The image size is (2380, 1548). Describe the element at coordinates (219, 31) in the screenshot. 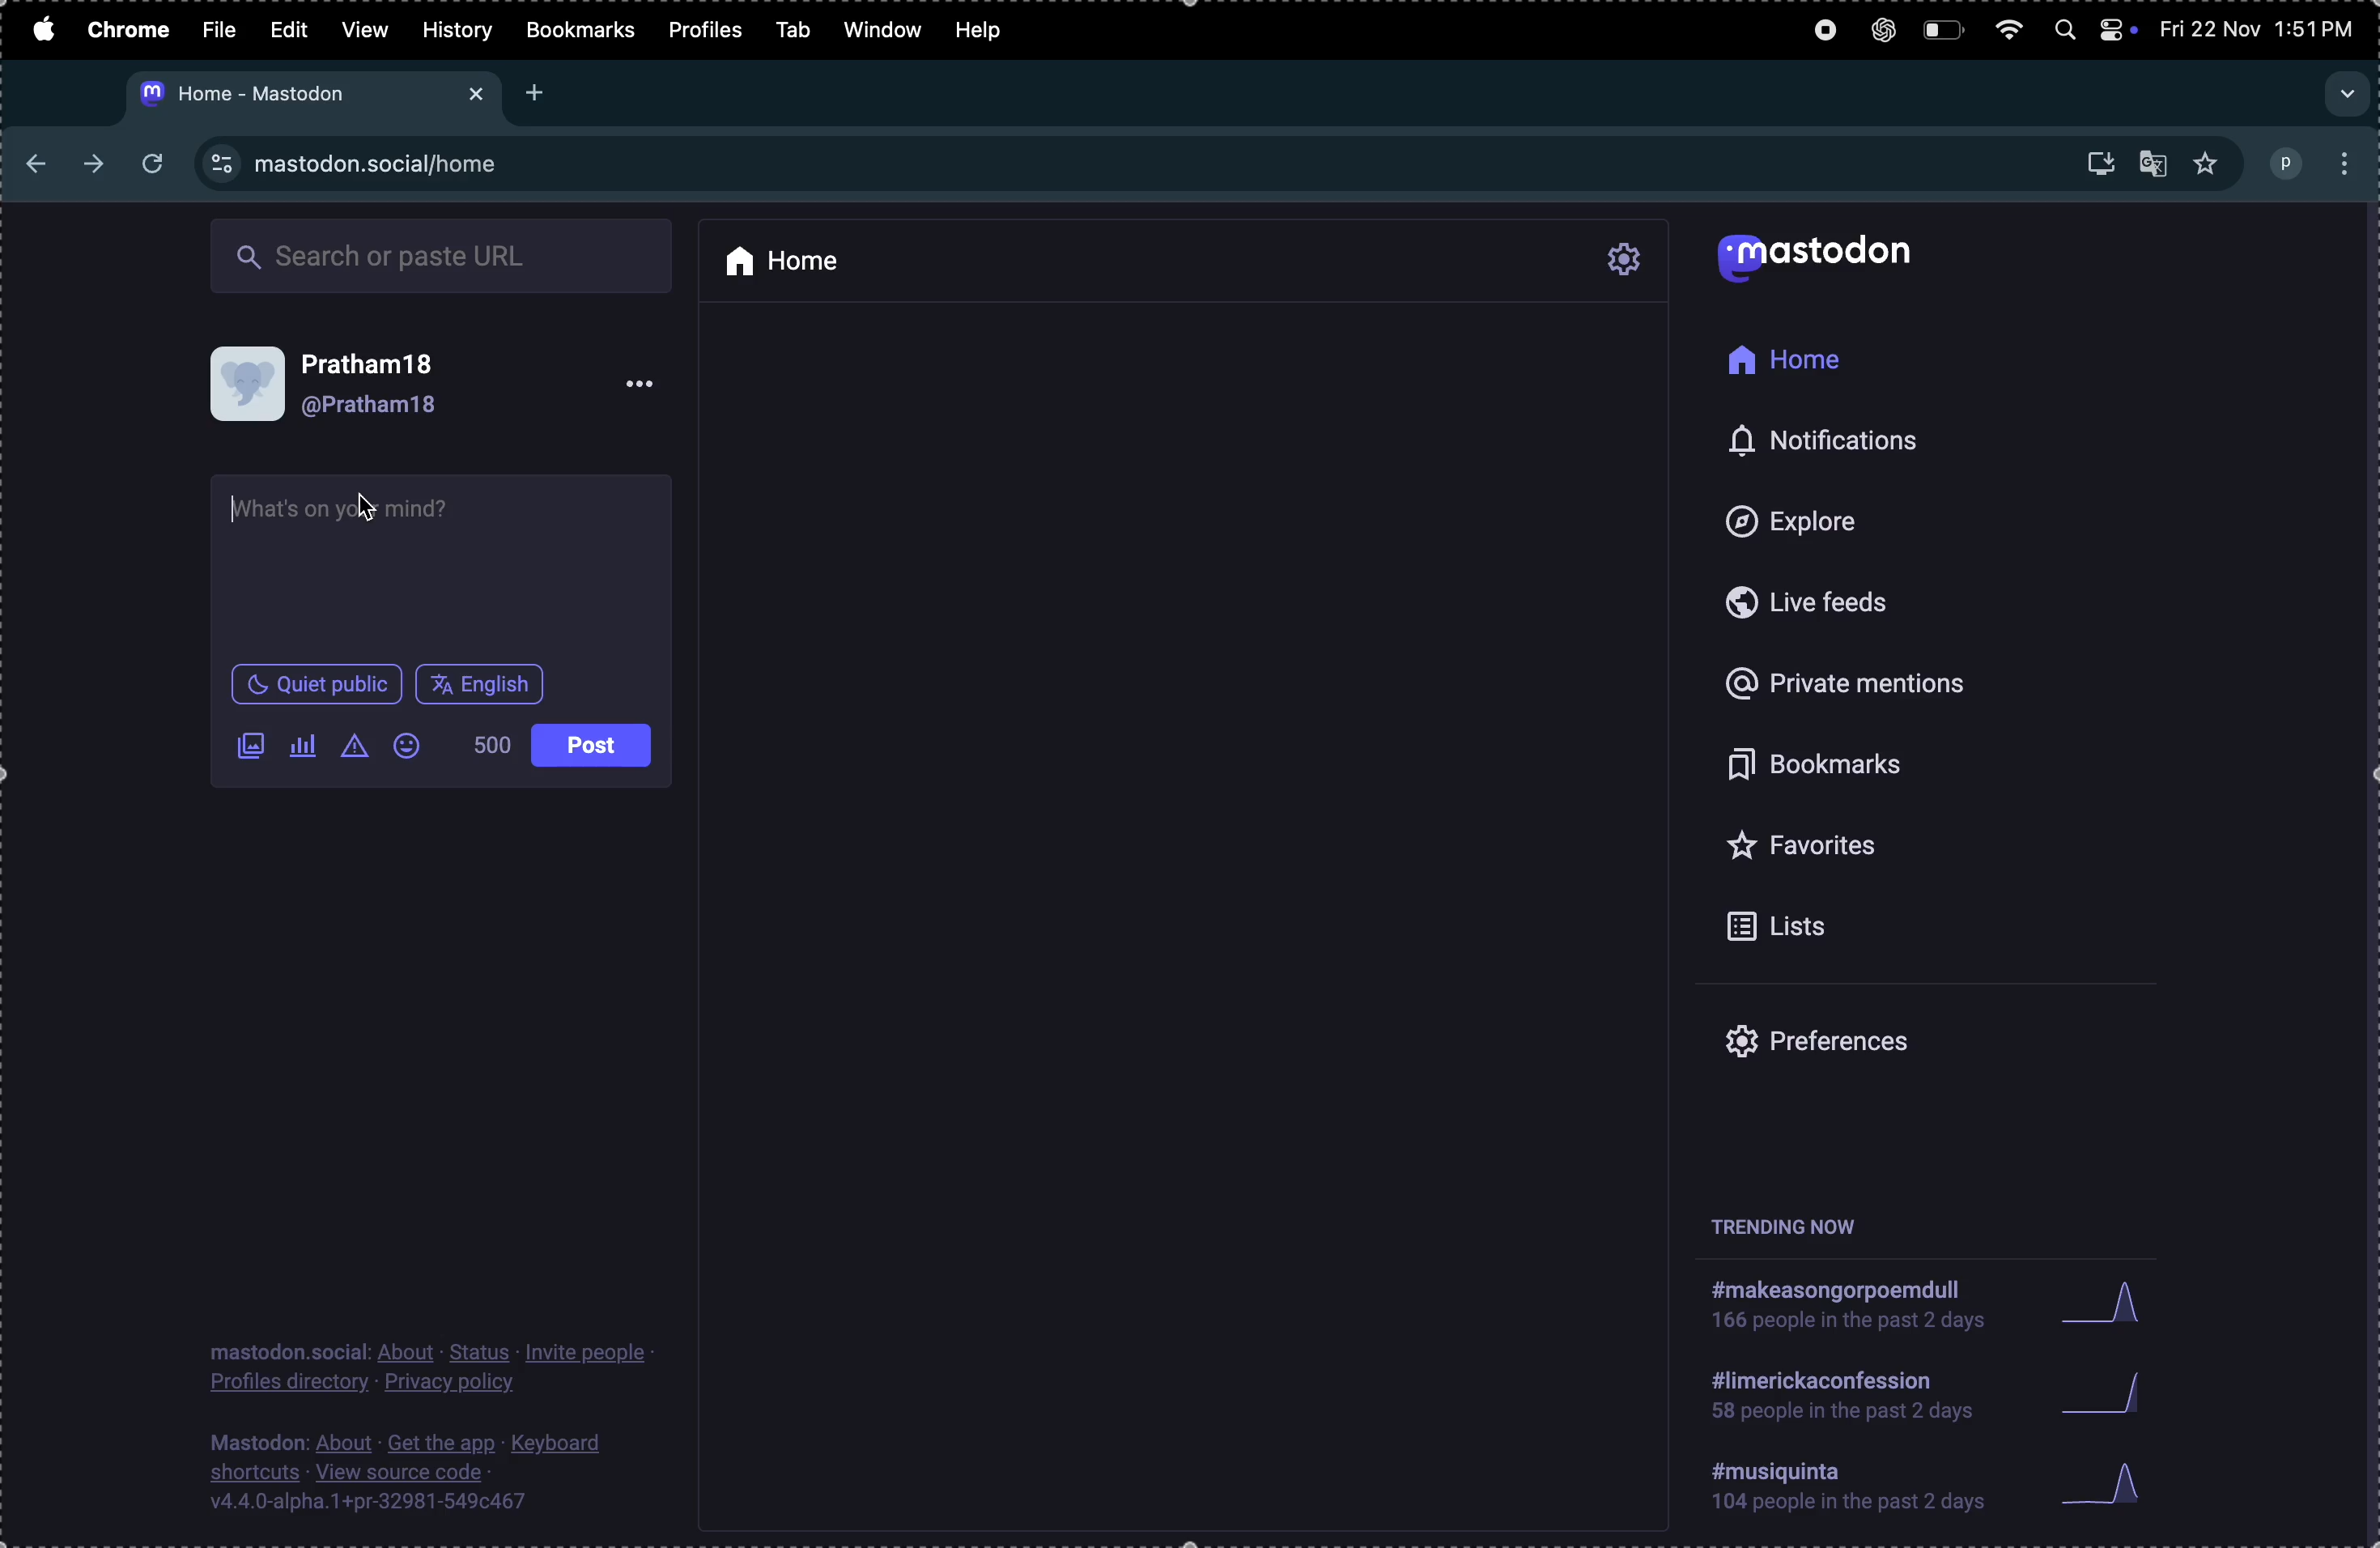

I see `file` at that location.